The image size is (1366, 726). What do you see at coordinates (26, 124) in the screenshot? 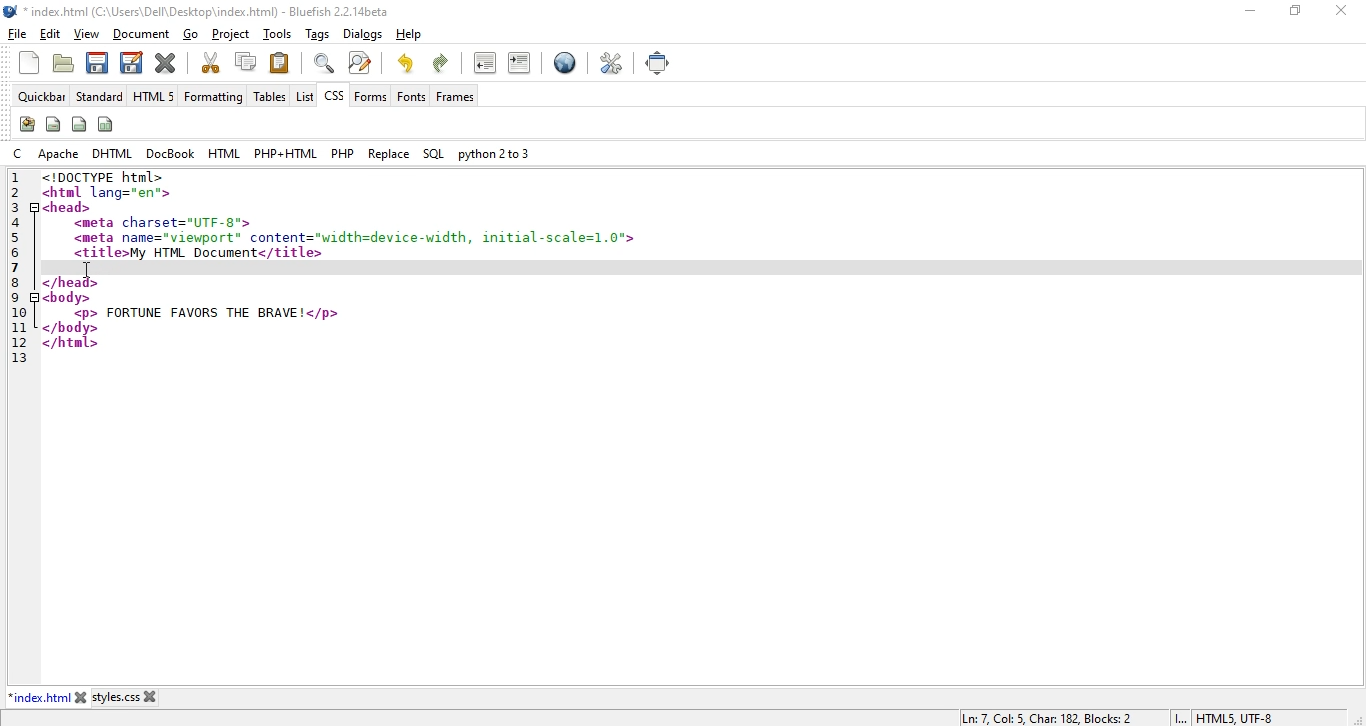
I see `create stylesheet` at bounding box center [26, 124].